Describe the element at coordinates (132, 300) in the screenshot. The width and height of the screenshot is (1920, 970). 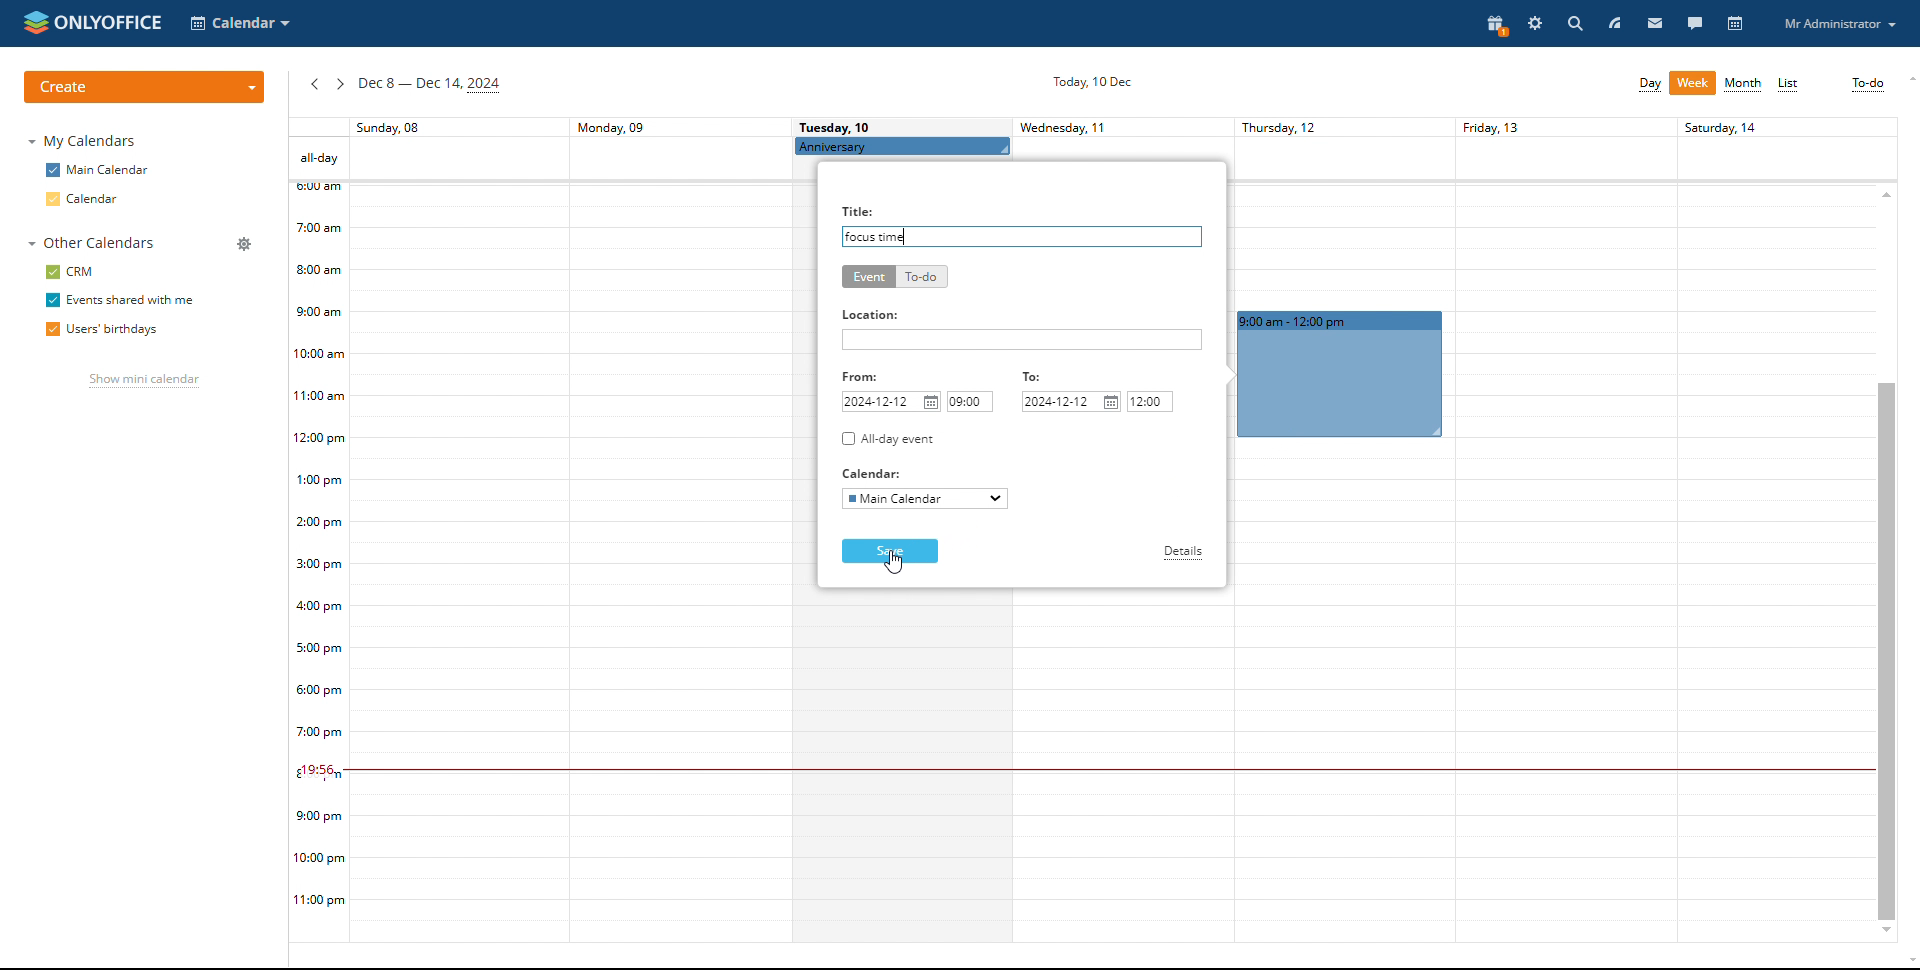
I see `events shared with me` at that location.